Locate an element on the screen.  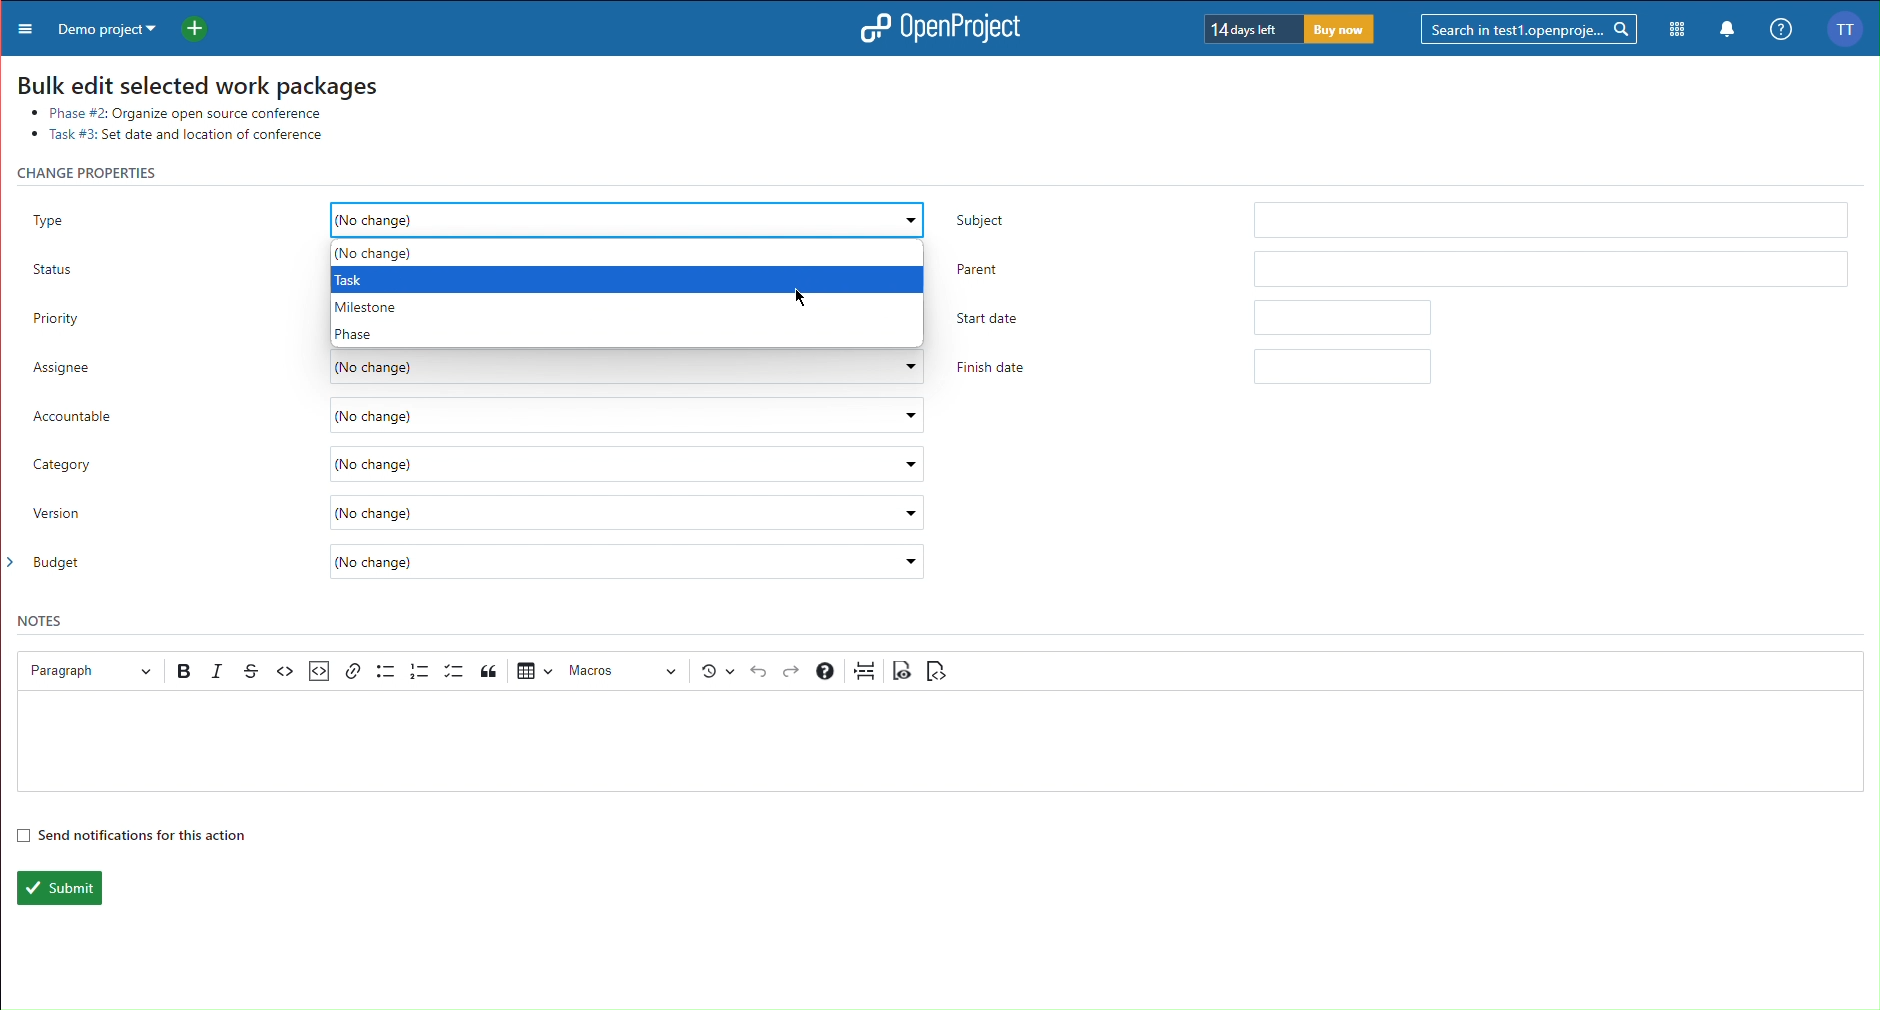
Send notifications for this action is located at coordinates (131, 834).